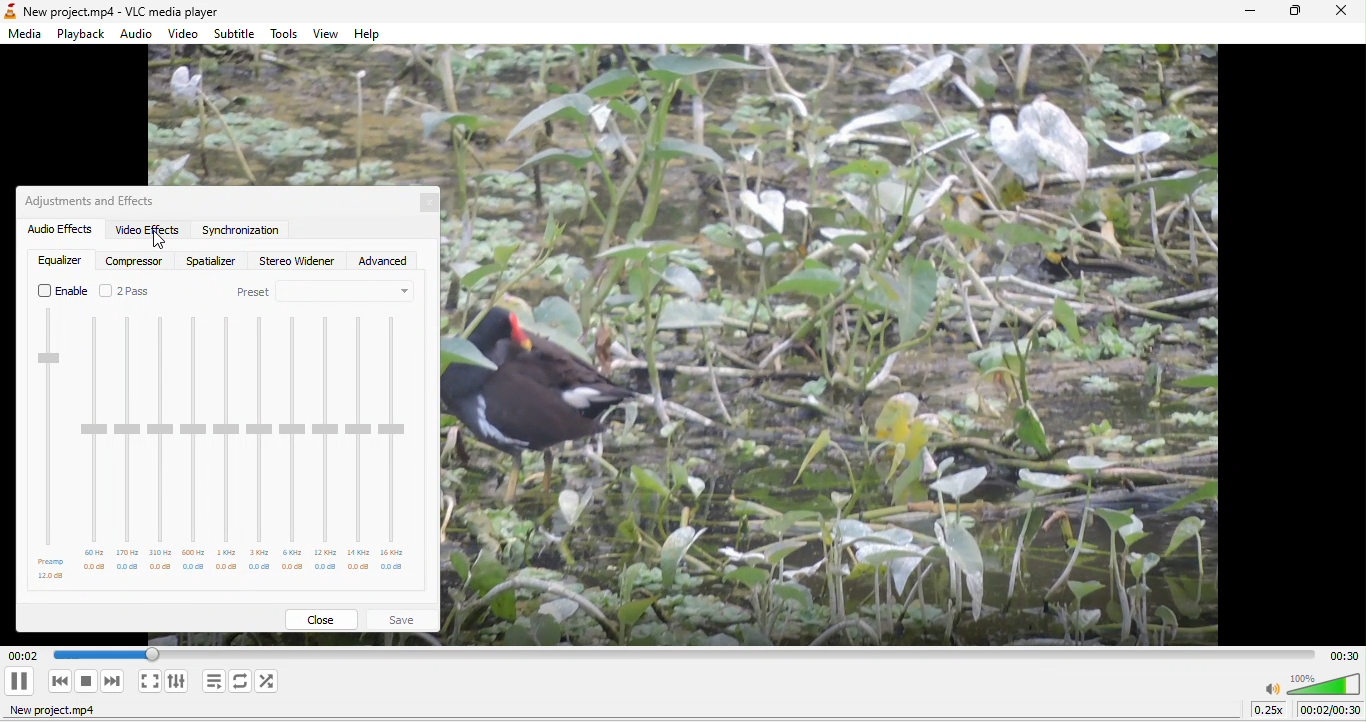 Image resolution: width=1366 pixels, height=722 pixels. I want to click on speakers, so click(1311, 684).